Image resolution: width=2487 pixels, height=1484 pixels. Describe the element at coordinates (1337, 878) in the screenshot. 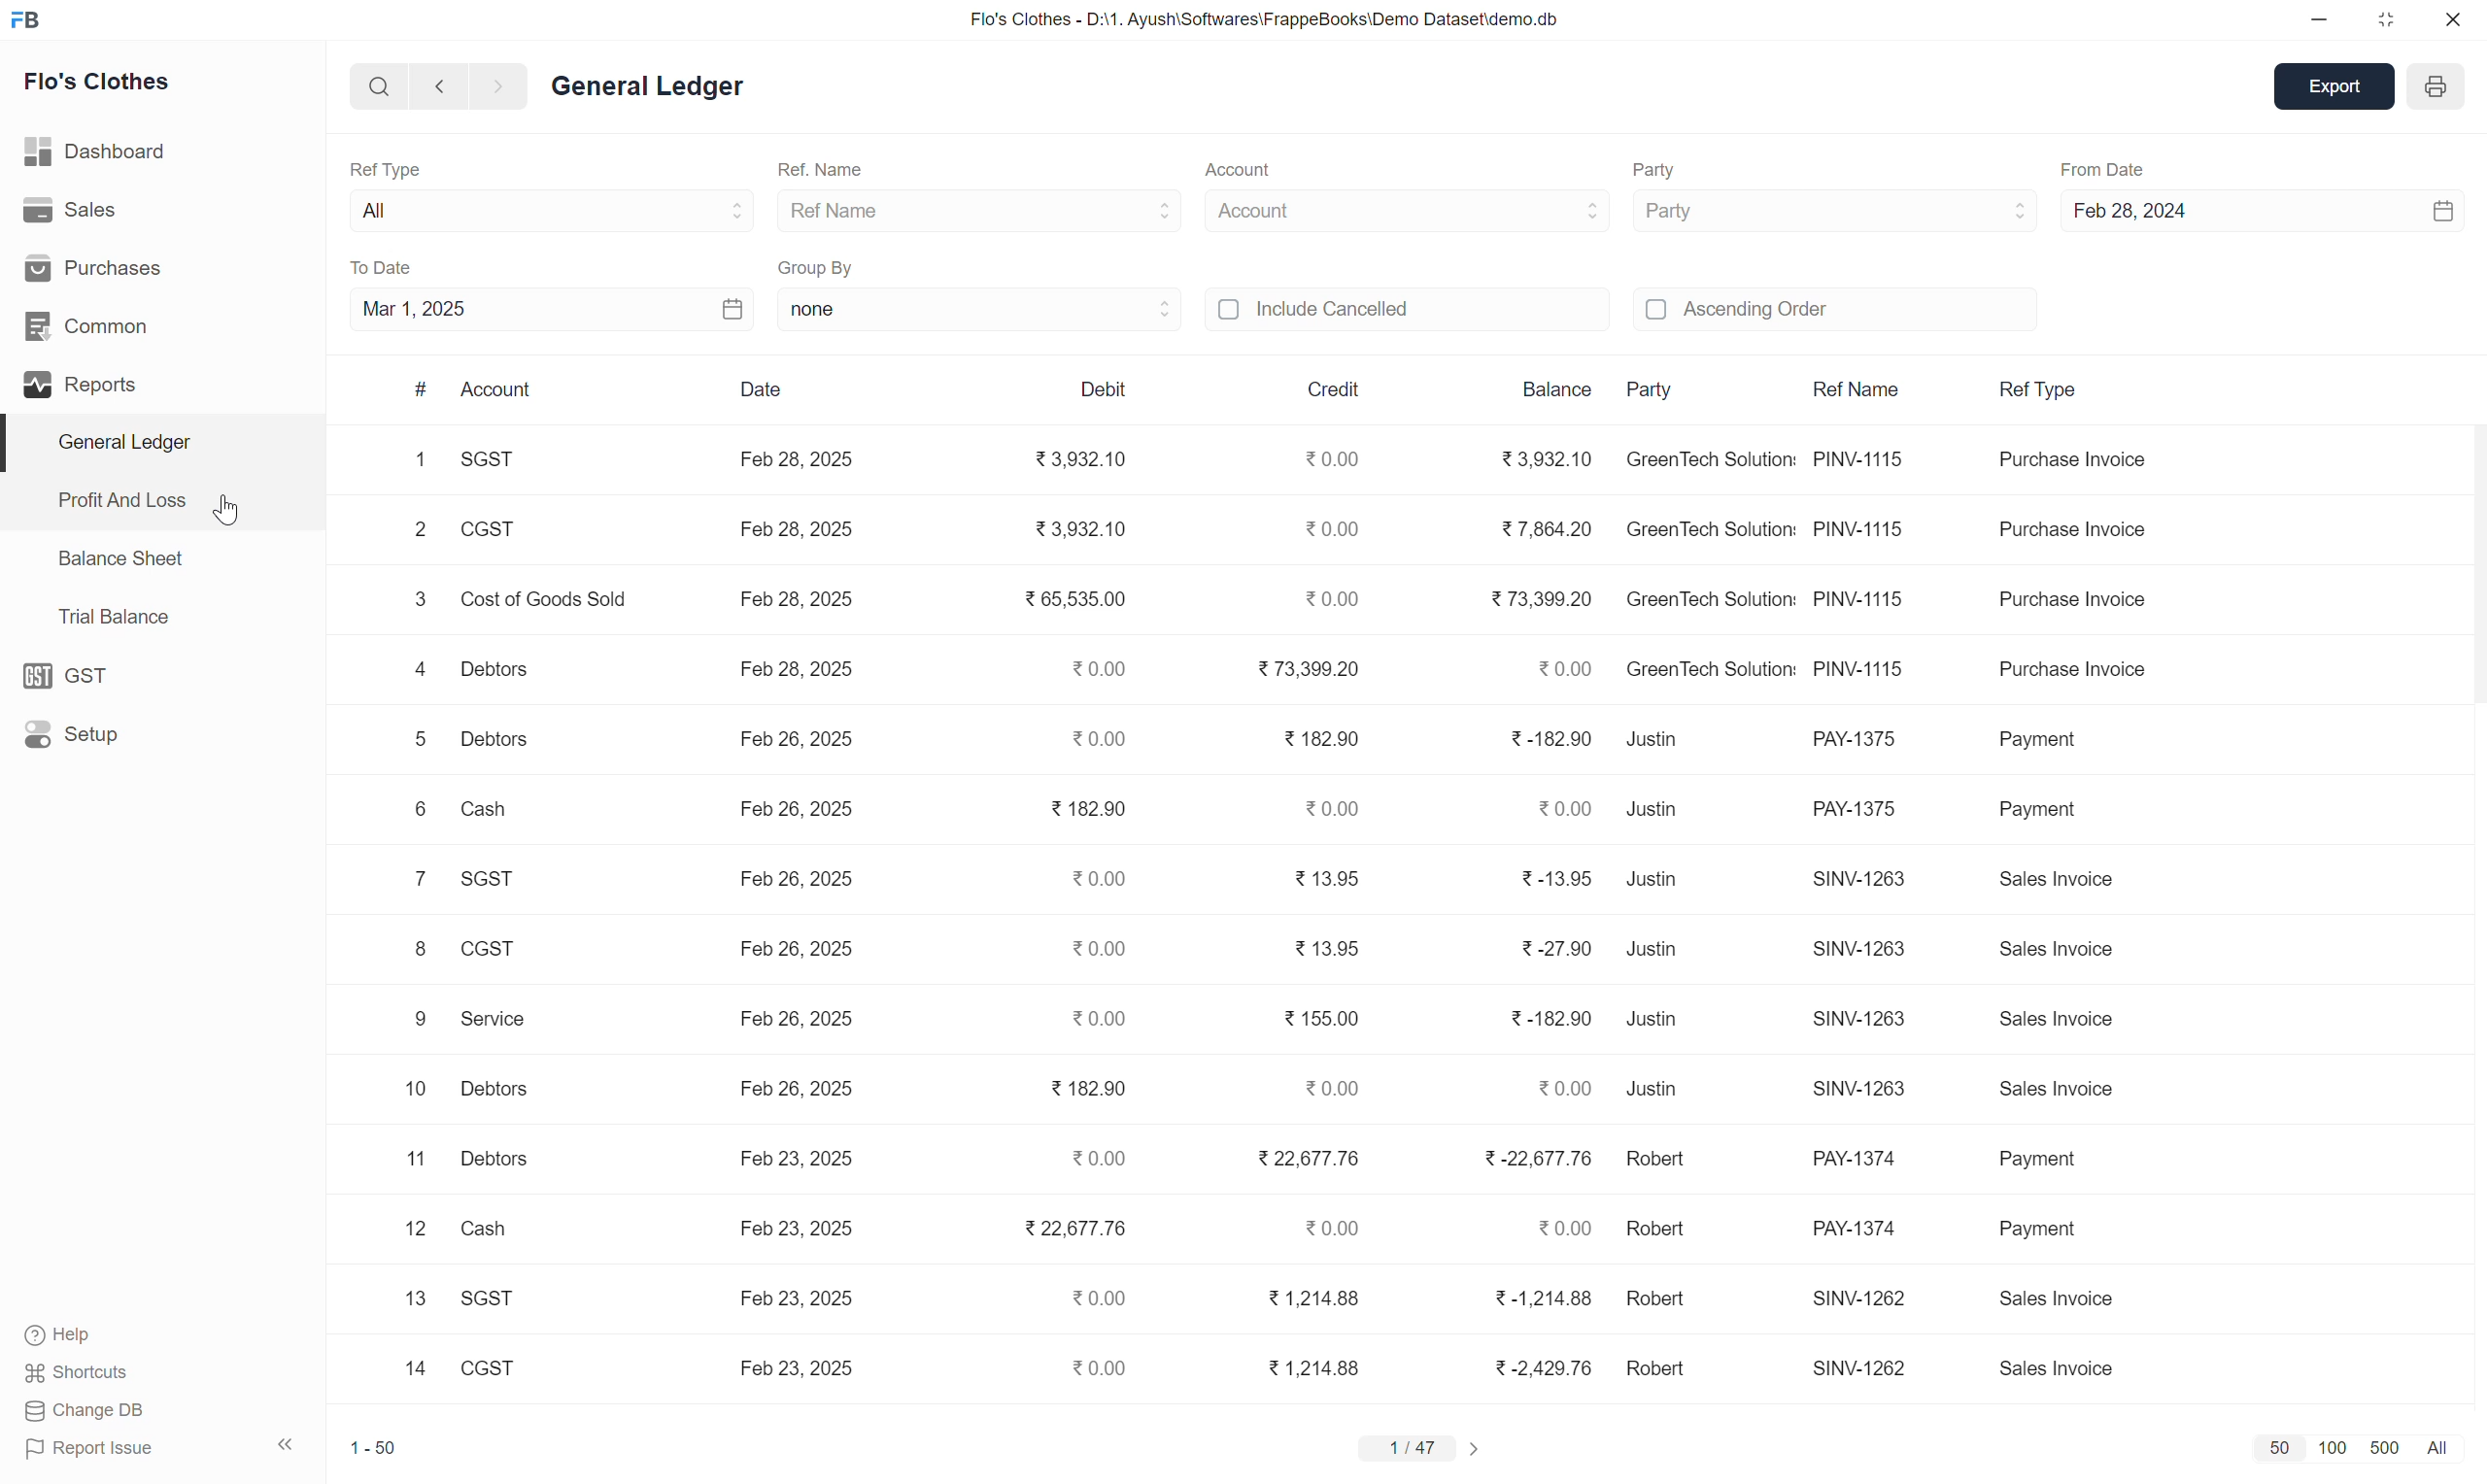

I see `₹13.95` at that location.